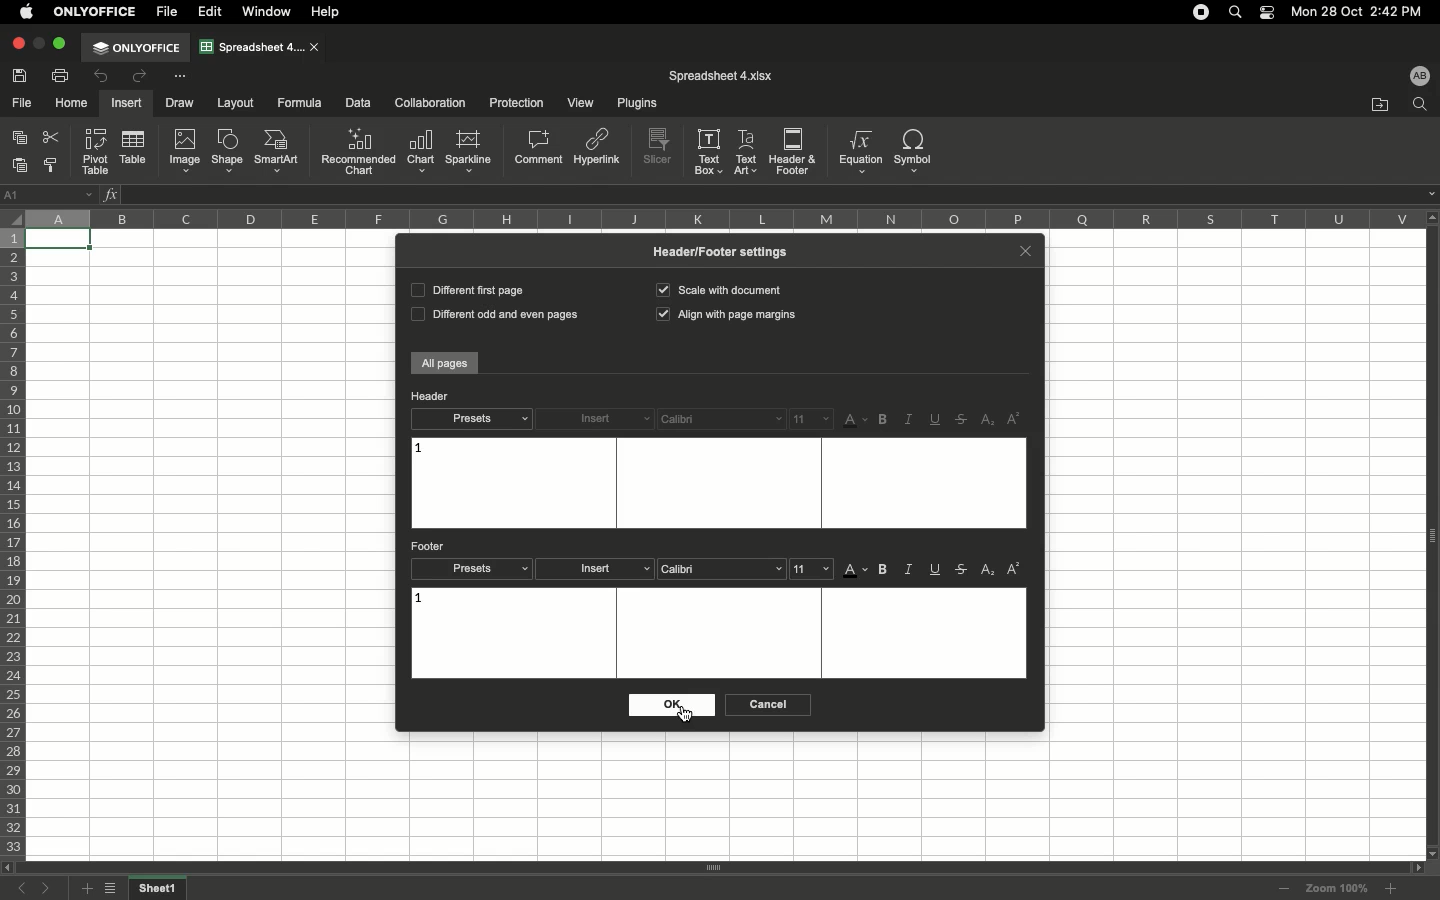  Describe the element at coordinates (1431, 217) in the screenshot. I see `scroll up` at that location.